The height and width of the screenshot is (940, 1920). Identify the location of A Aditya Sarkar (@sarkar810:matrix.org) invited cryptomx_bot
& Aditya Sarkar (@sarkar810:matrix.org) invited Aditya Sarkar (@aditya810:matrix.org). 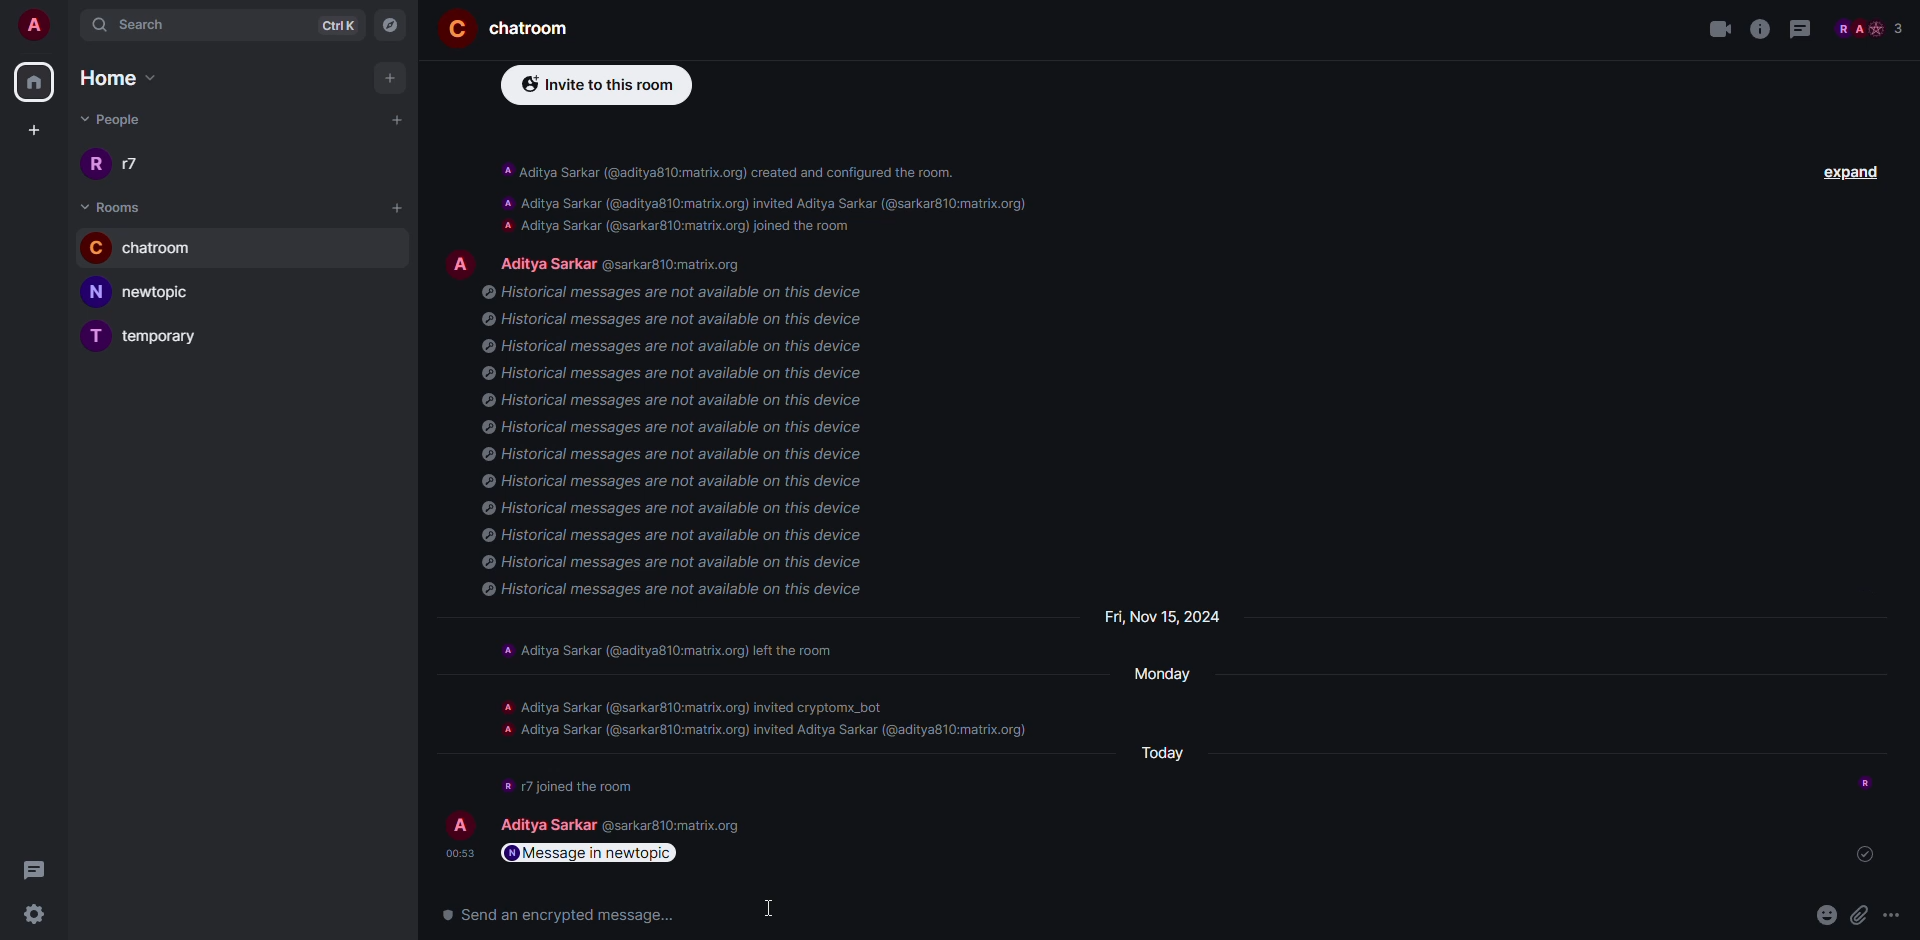
(765, 726).